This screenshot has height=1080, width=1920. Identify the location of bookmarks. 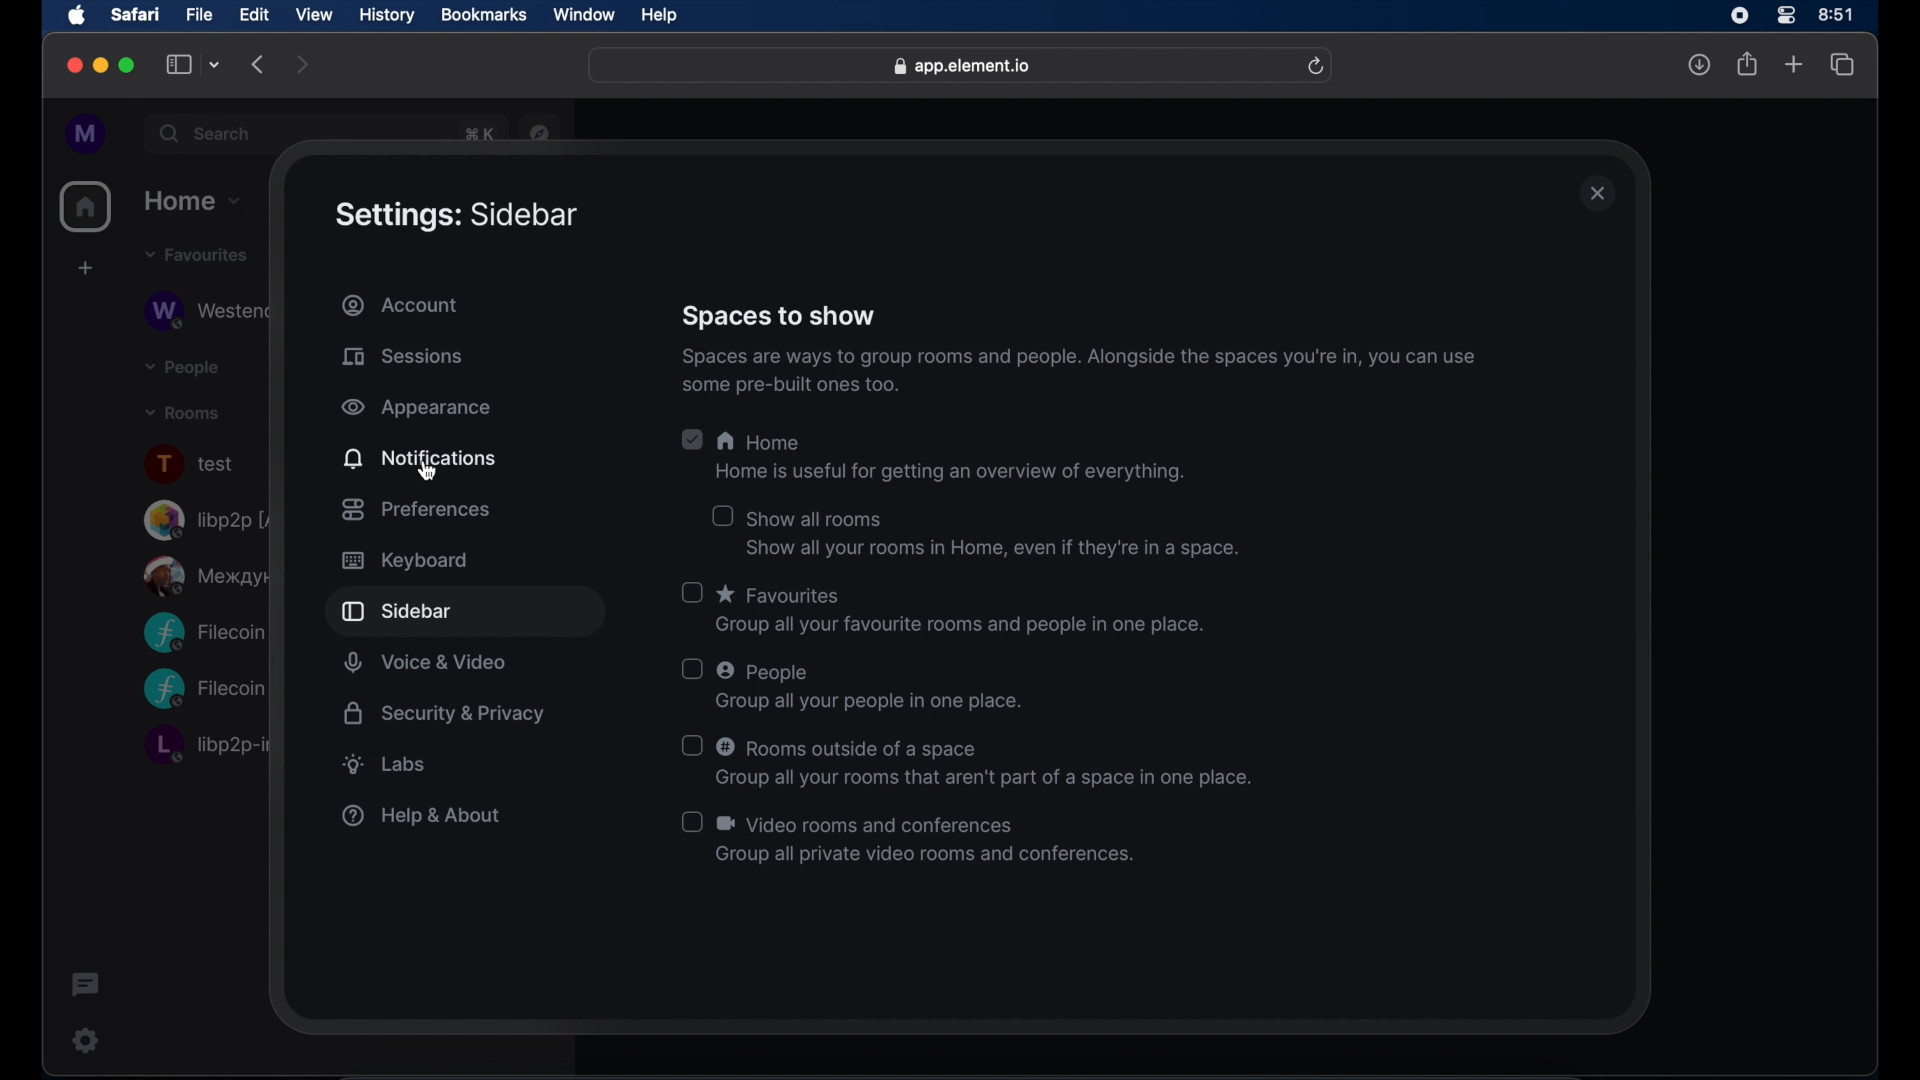
(485, 16).